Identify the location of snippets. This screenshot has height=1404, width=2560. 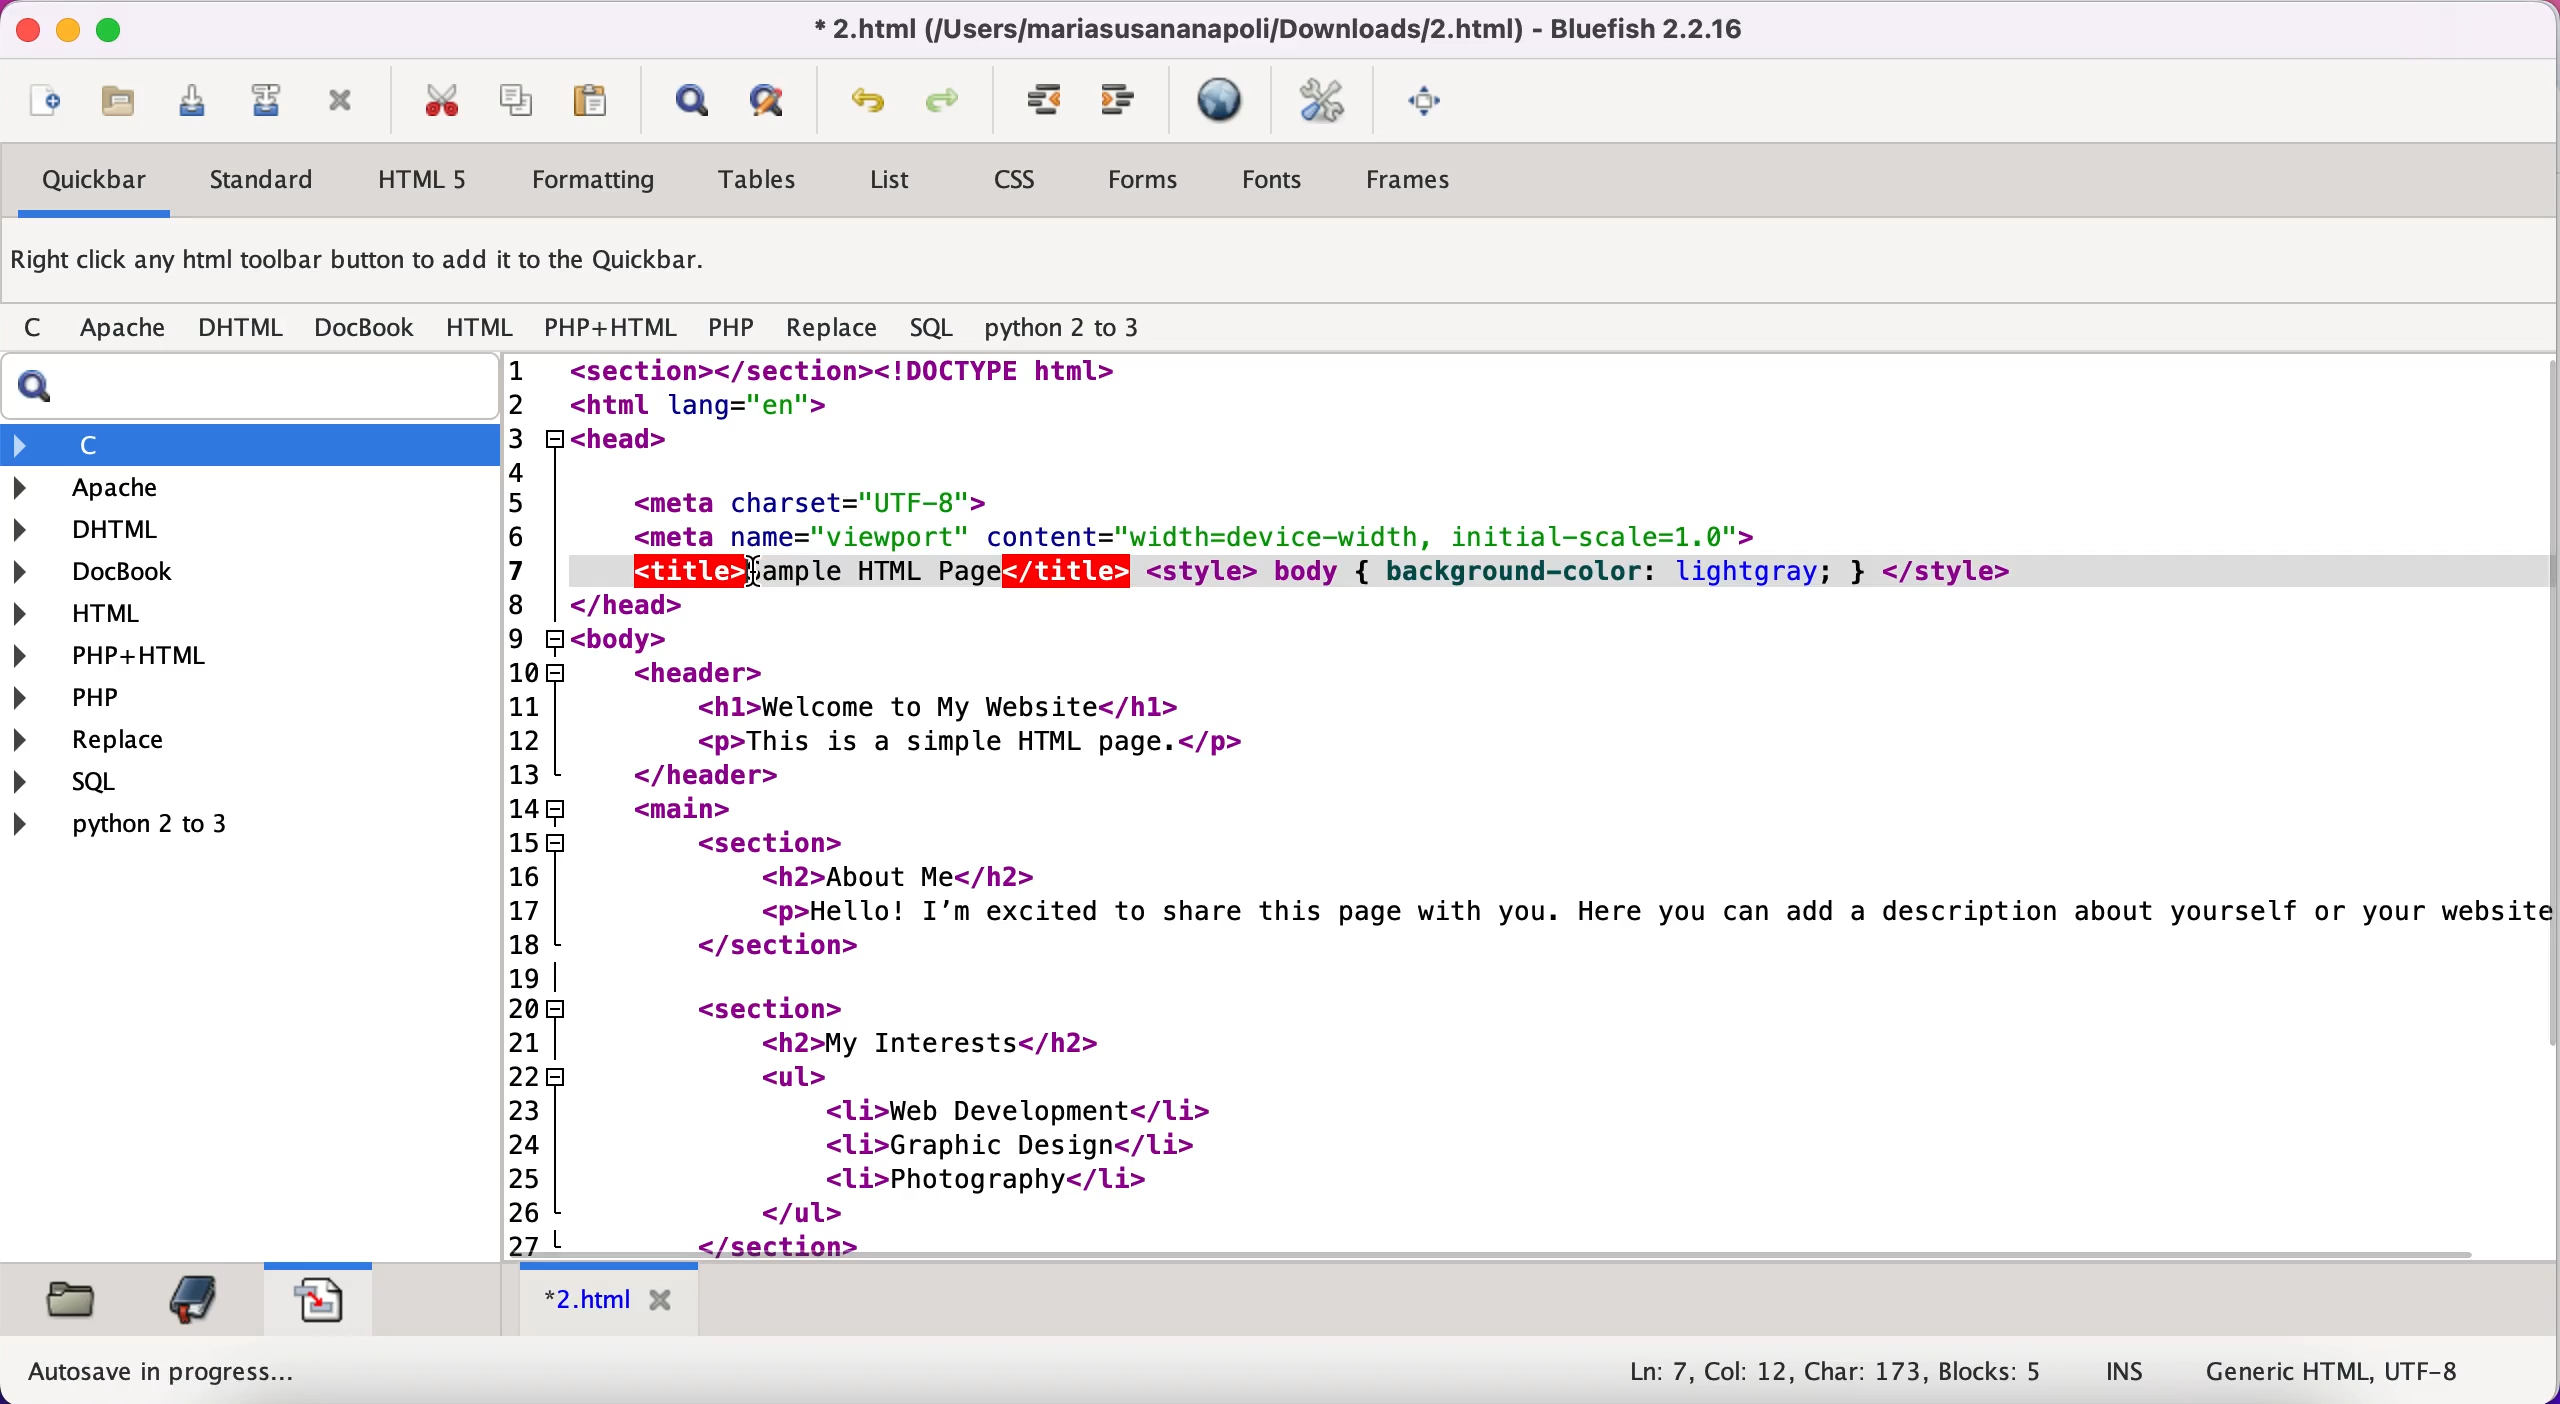
(318, 1295).